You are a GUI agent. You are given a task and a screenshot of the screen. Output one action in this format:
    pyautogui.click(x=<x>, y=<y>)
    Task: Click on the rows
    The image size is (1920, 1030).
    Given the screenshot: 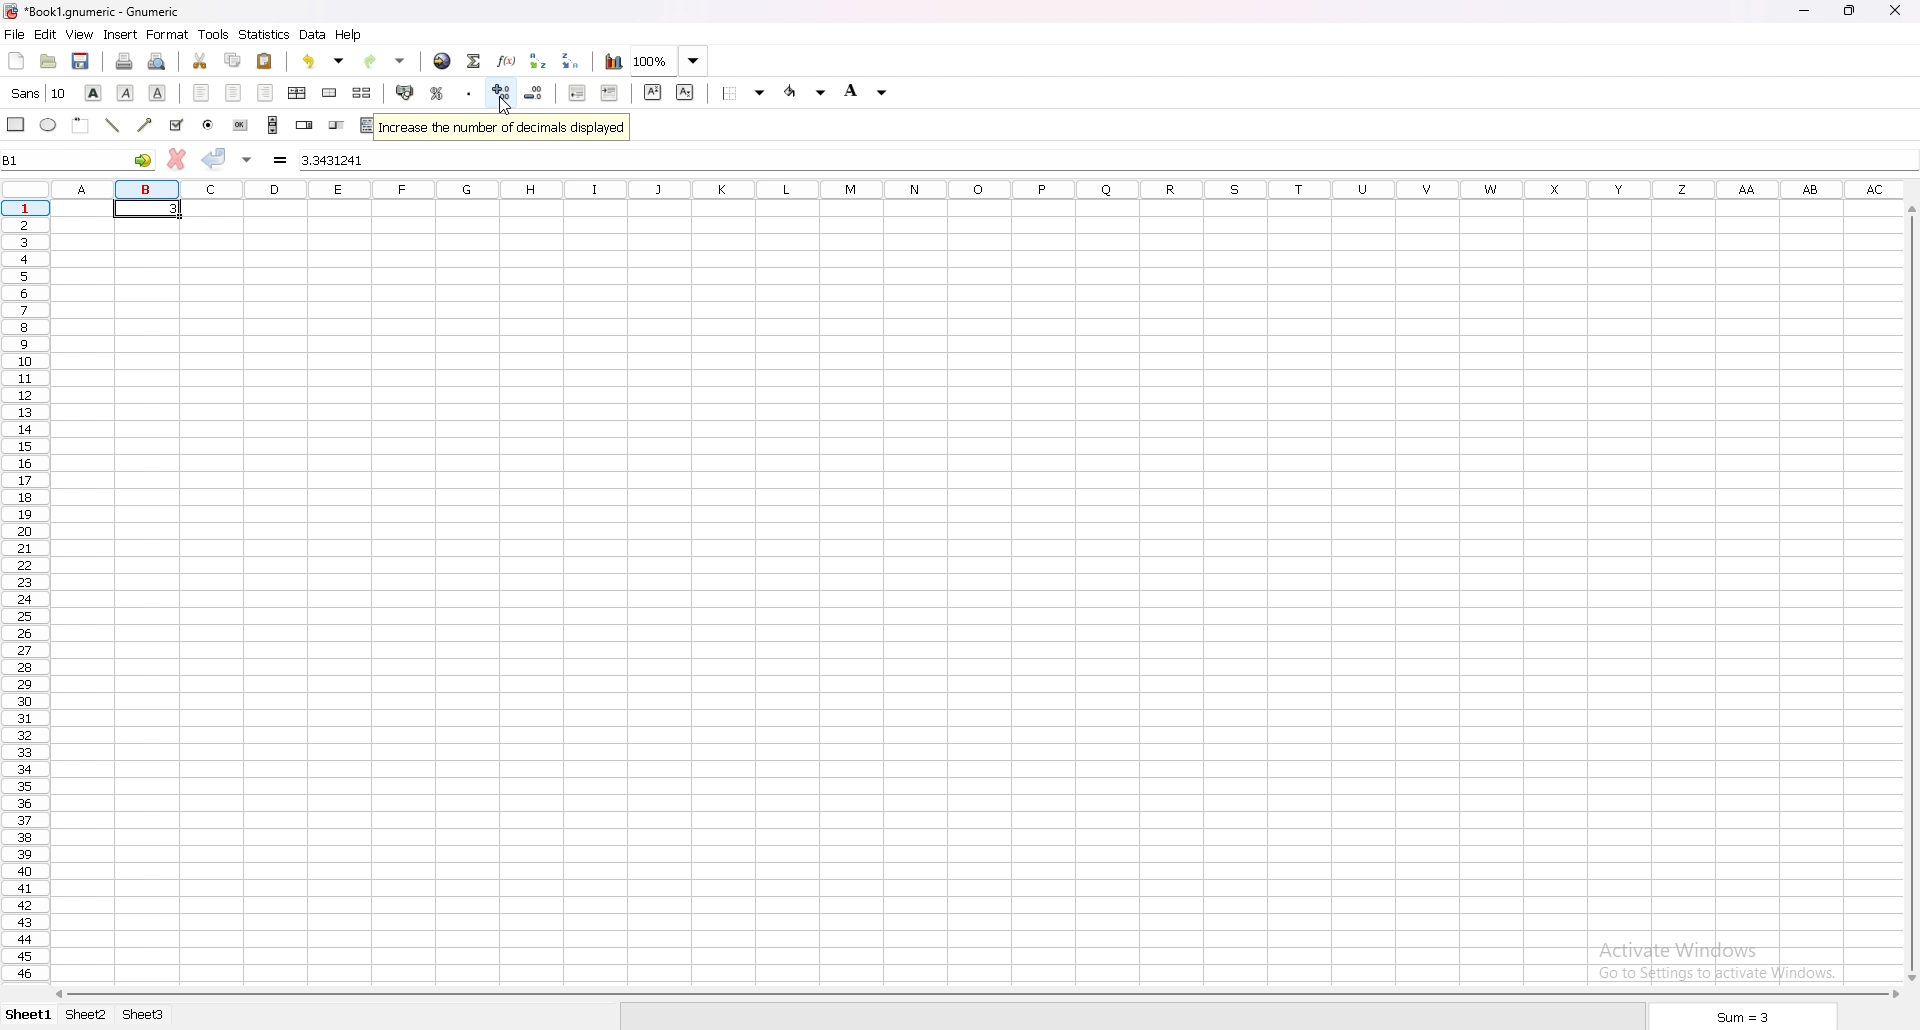 What is the action you would take?
    pyautogui.click(x=24, y=591)
    